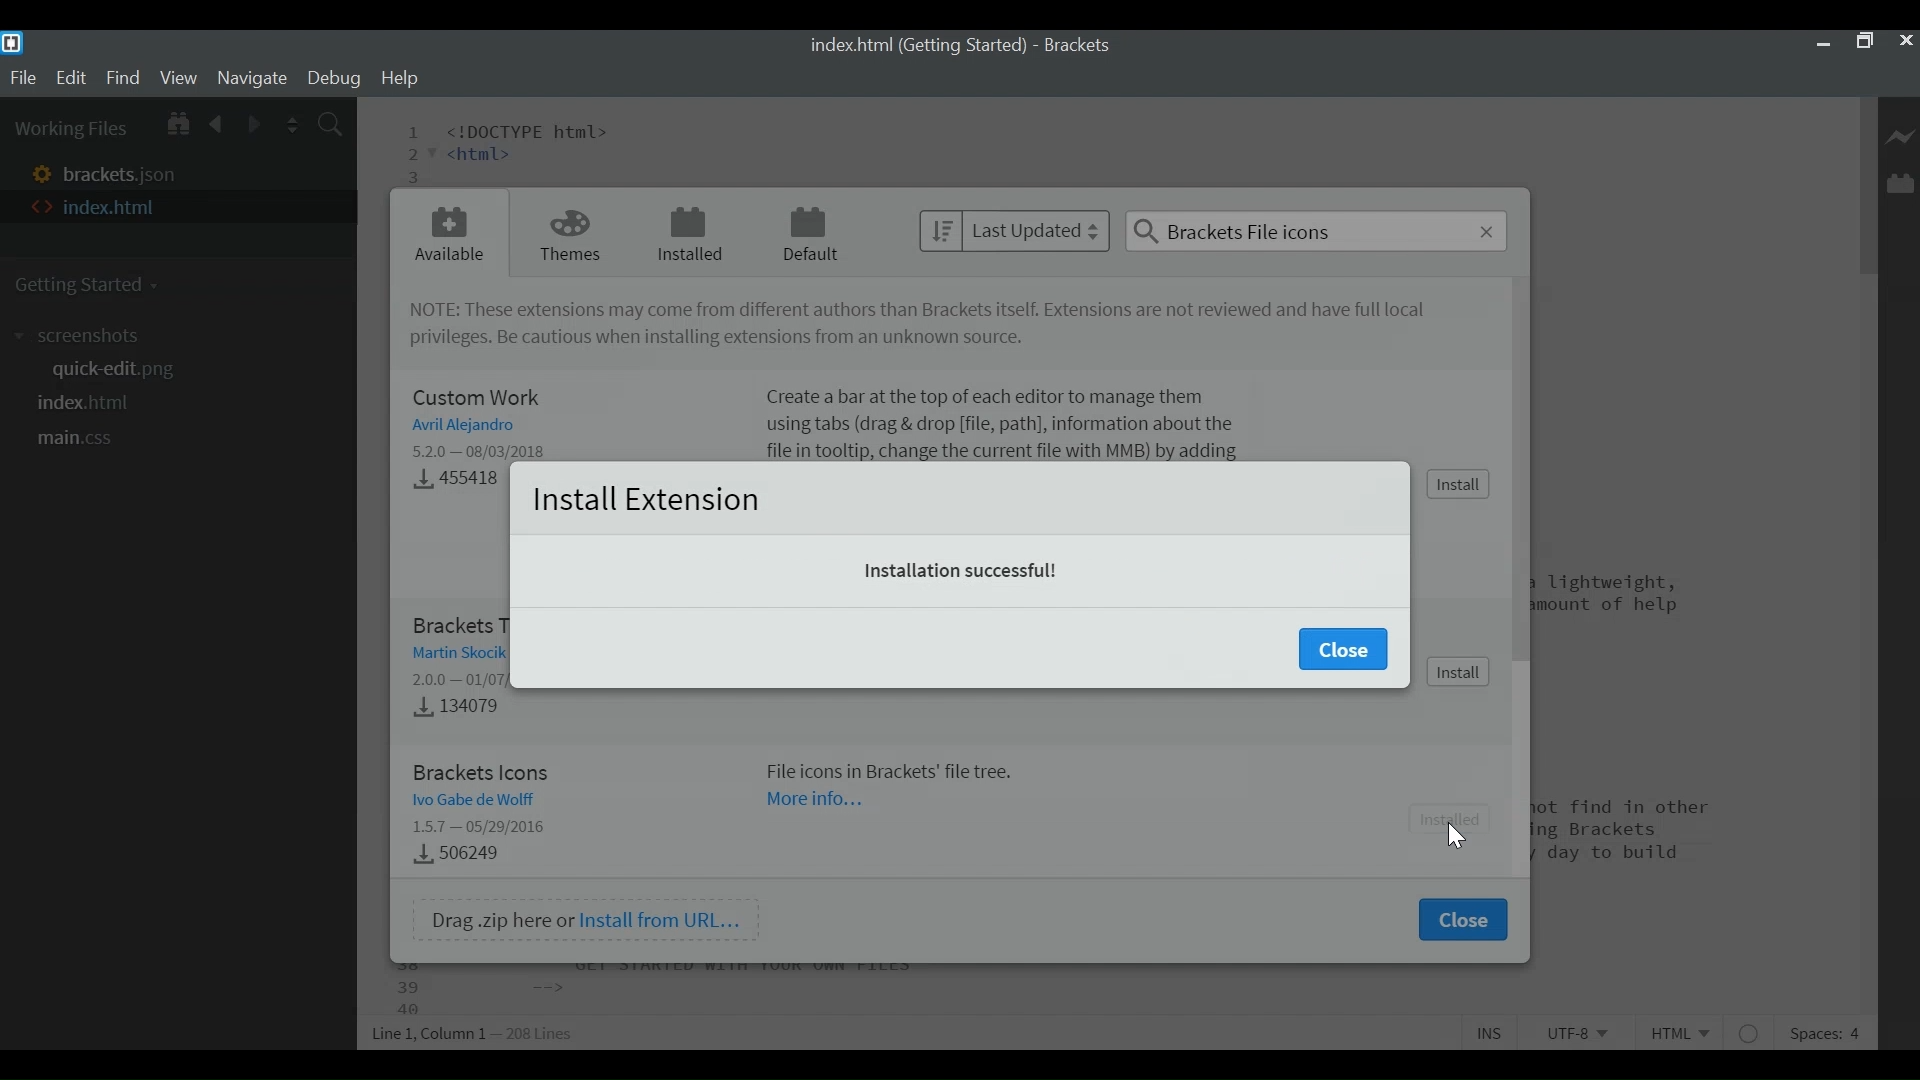  I want to click on Getting Started, so click(90, 283).